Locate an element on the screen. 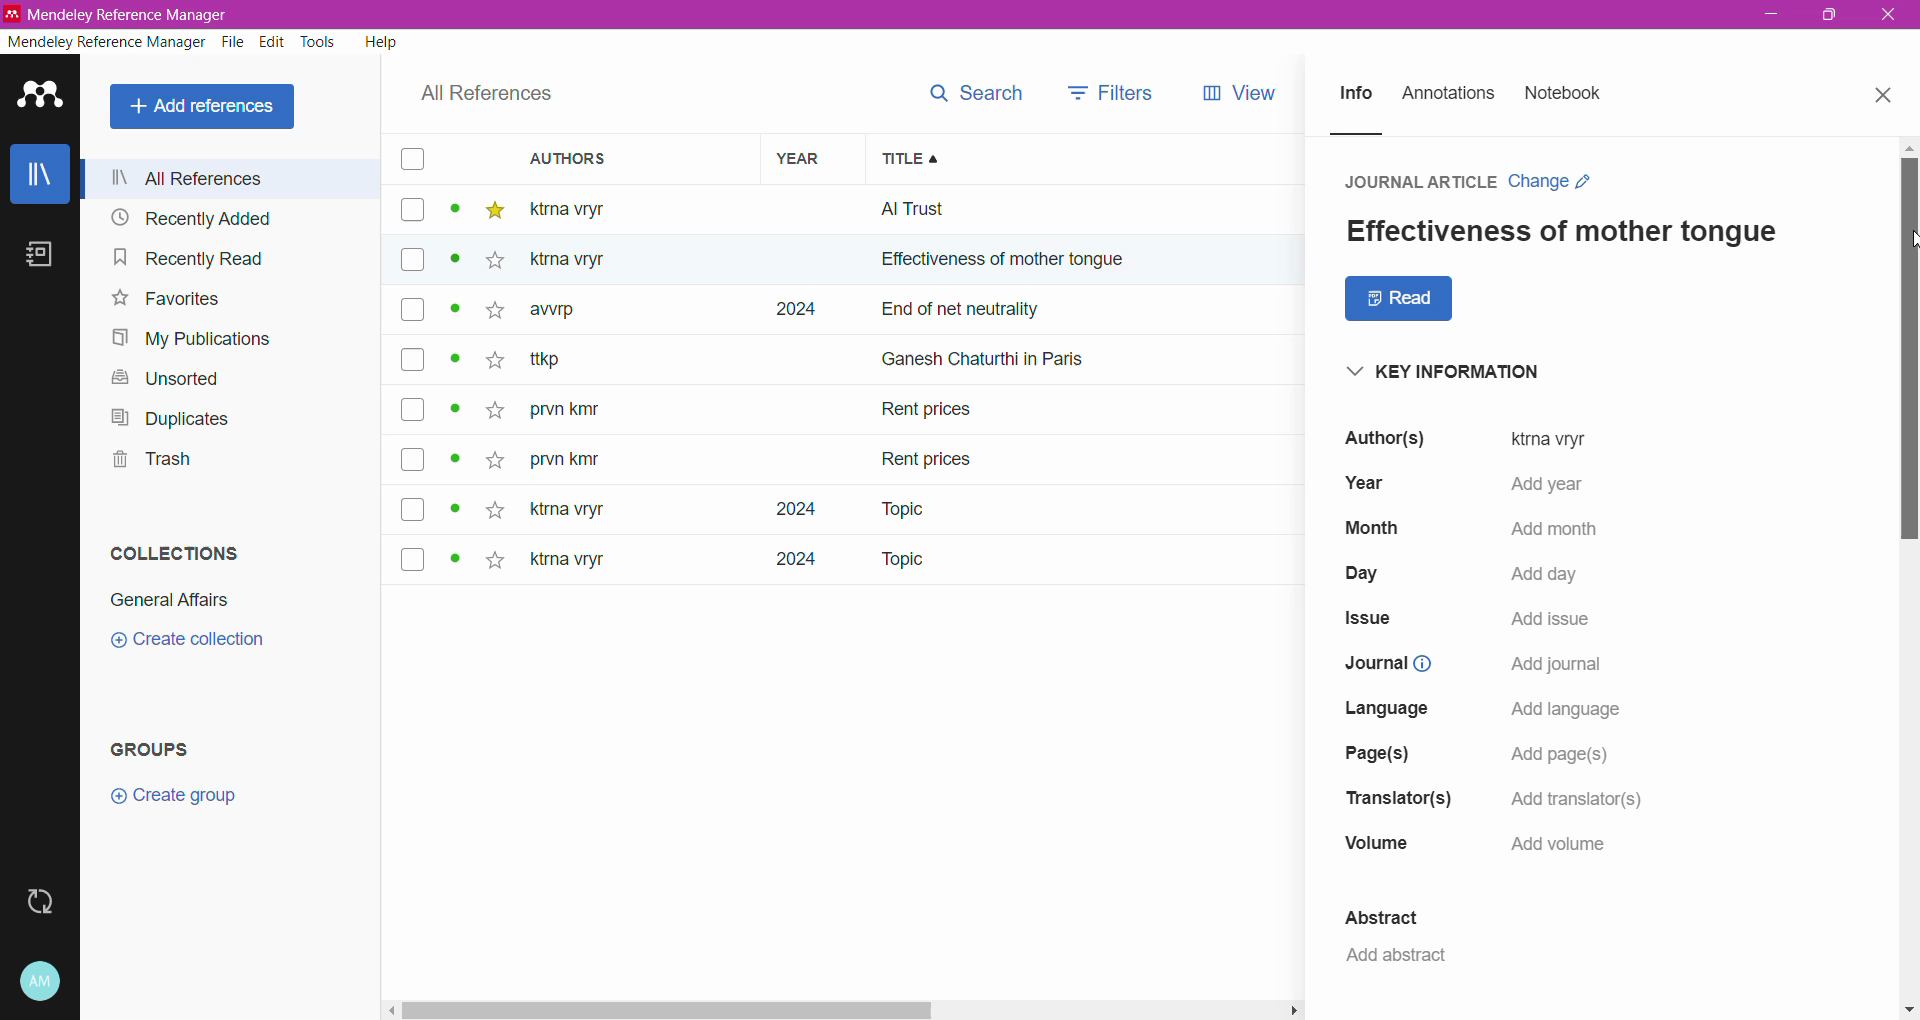 This screenshot has height=1020, width=1920. all trust is located at coordinates (1020, 209).